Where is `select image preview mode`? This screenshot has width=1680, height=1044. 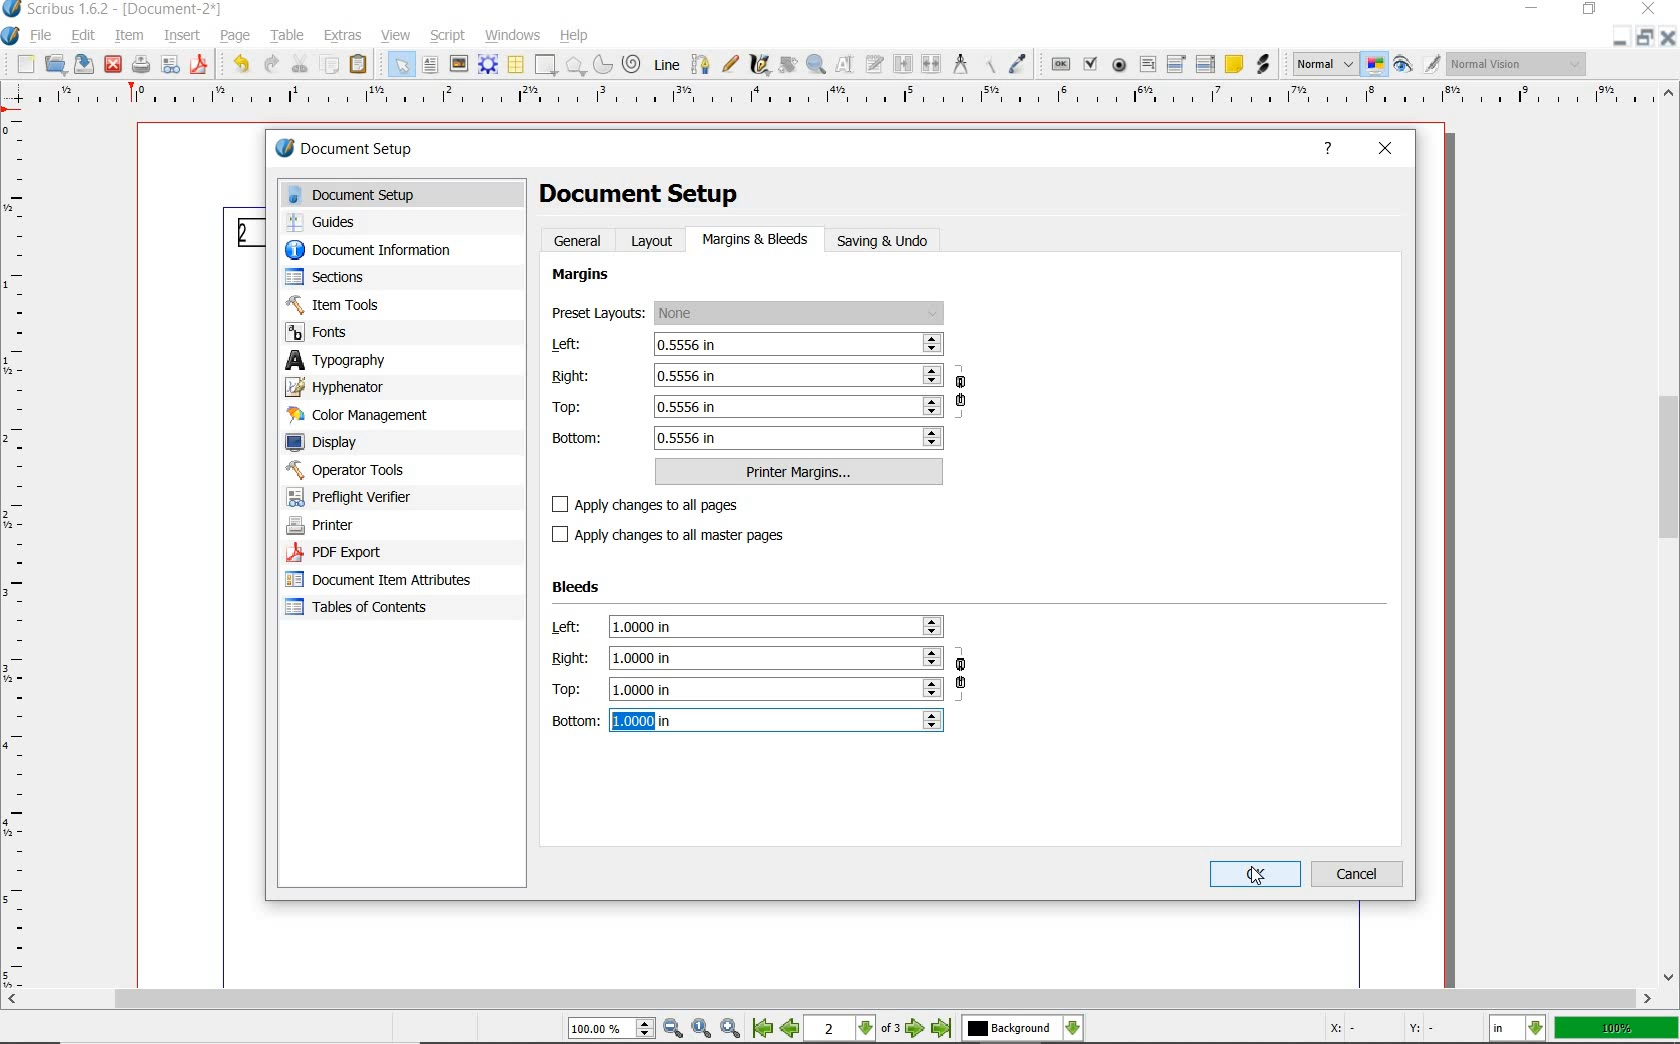 select image preview mode is located at coordinates (1324, 64).